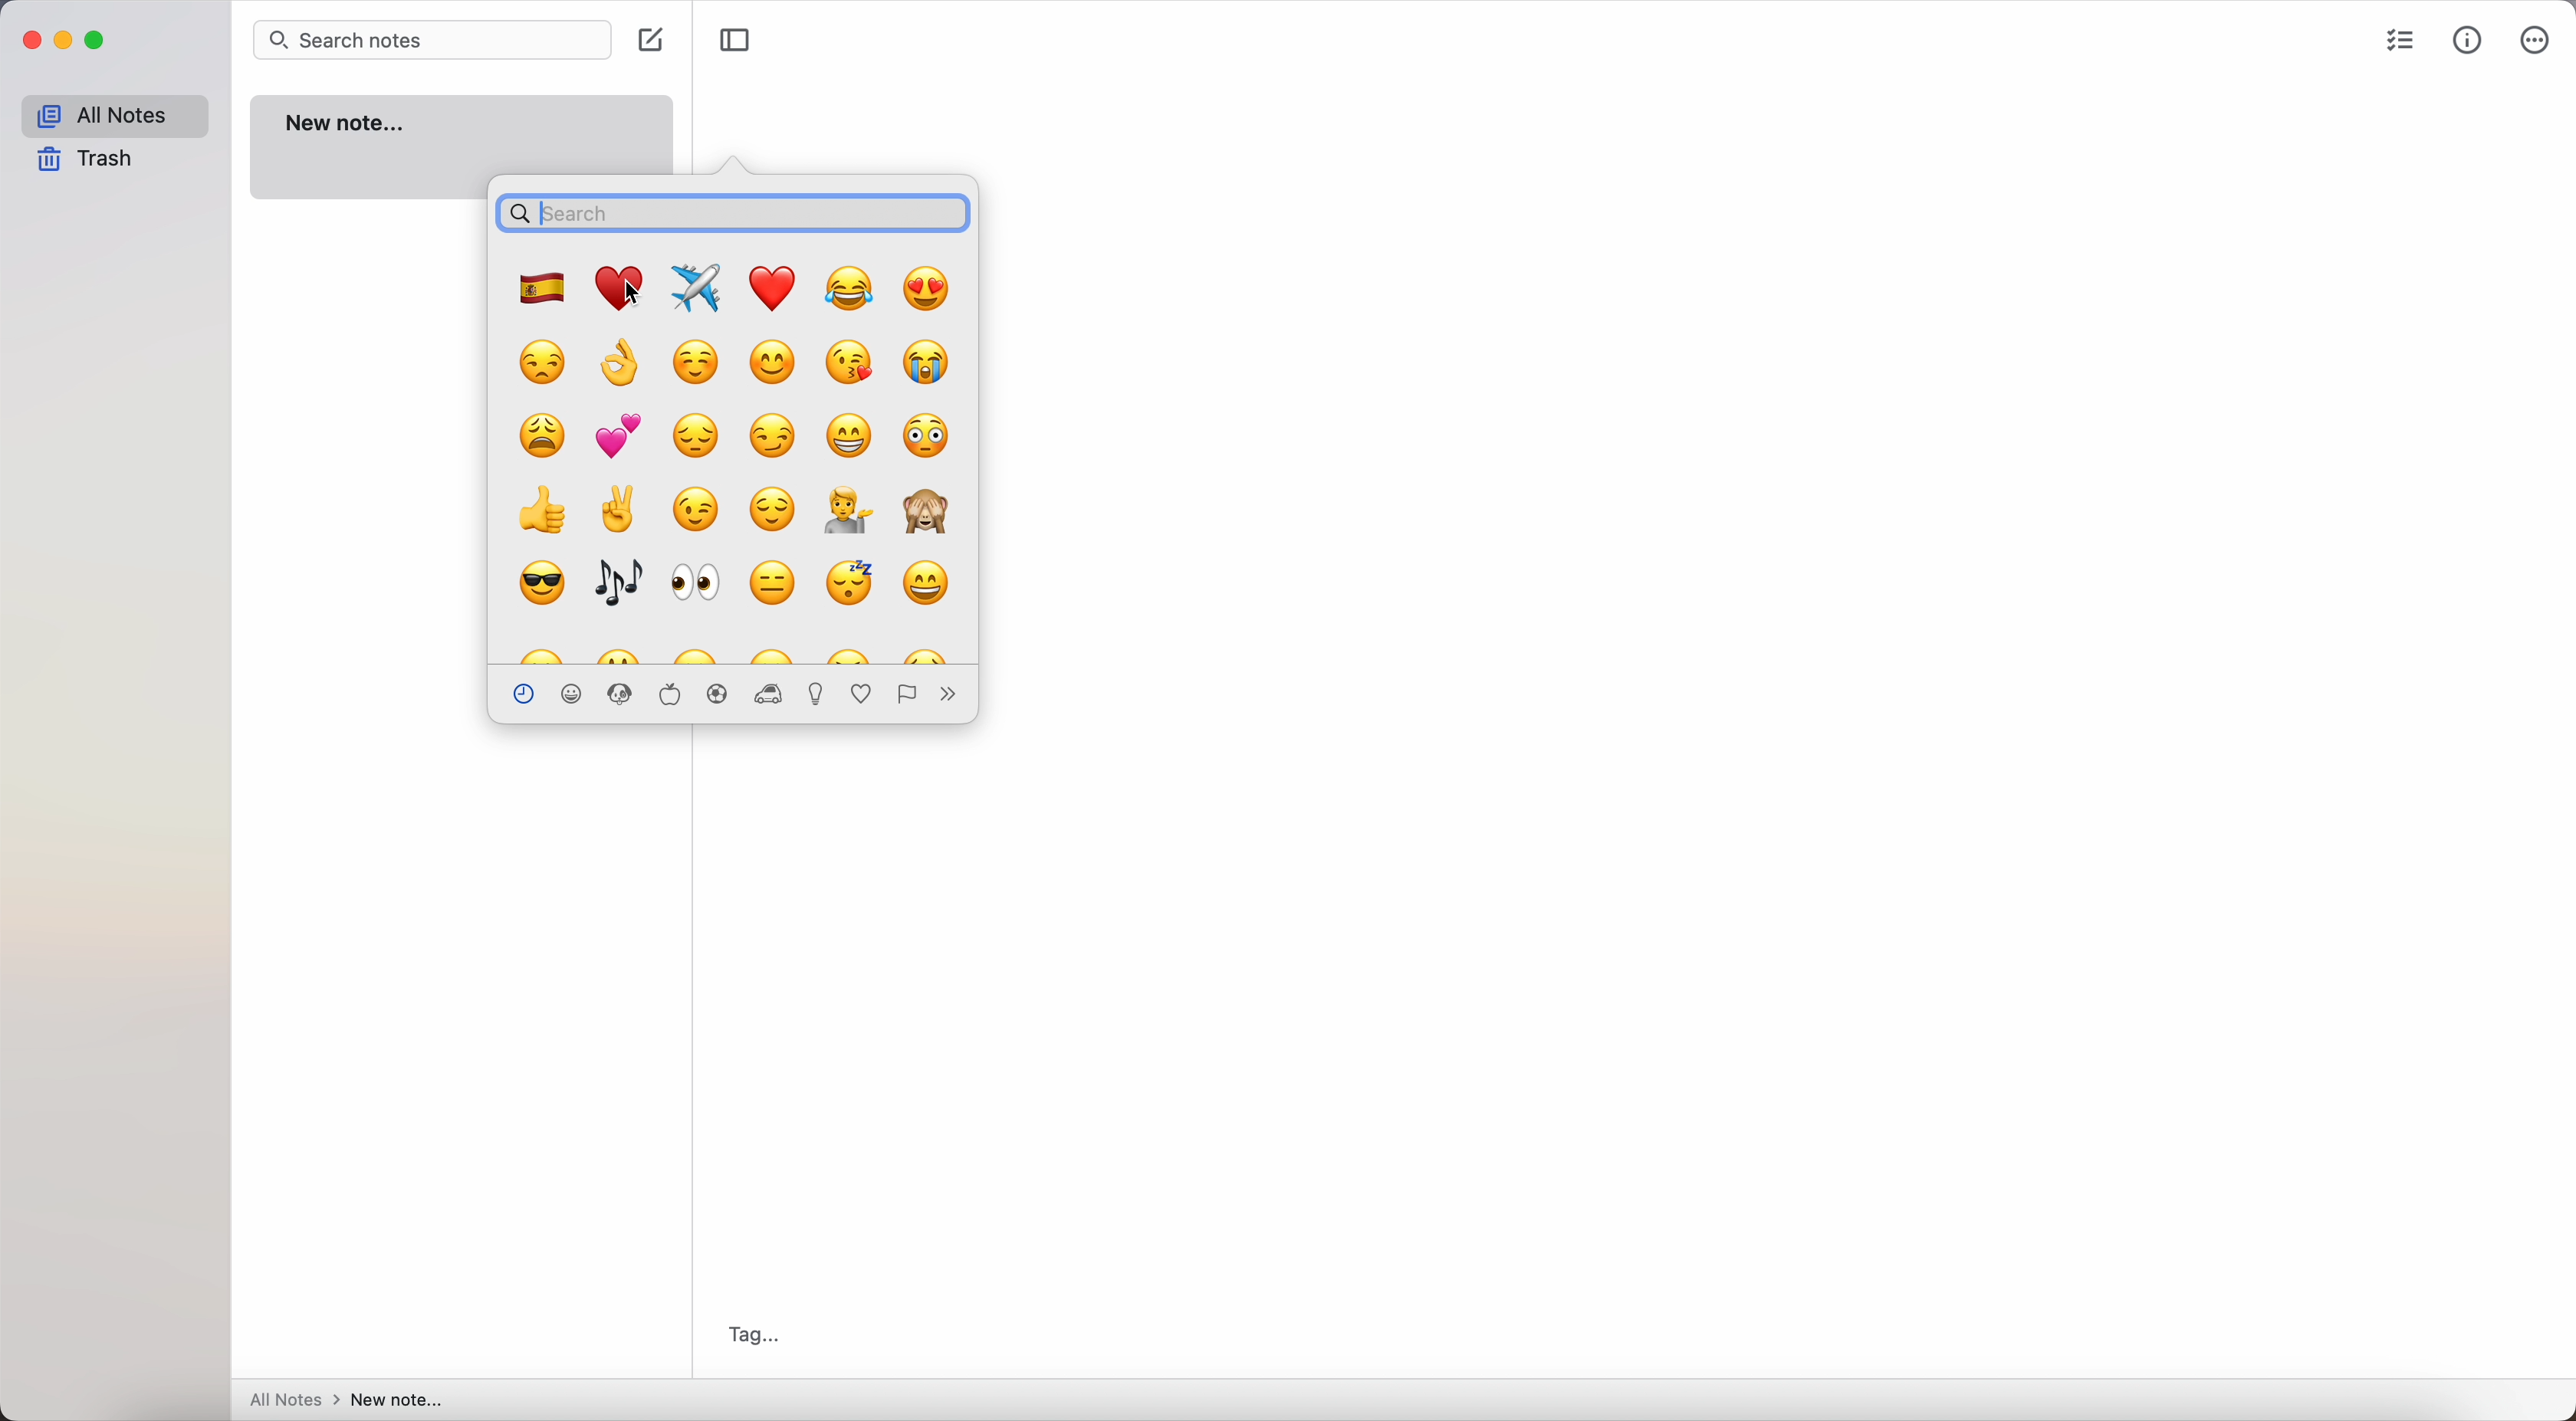 The image size is (2576, 1421). Describe the element at coordinates (98, 41) in the screenshot. I see `maximize Simplenote` at that location.